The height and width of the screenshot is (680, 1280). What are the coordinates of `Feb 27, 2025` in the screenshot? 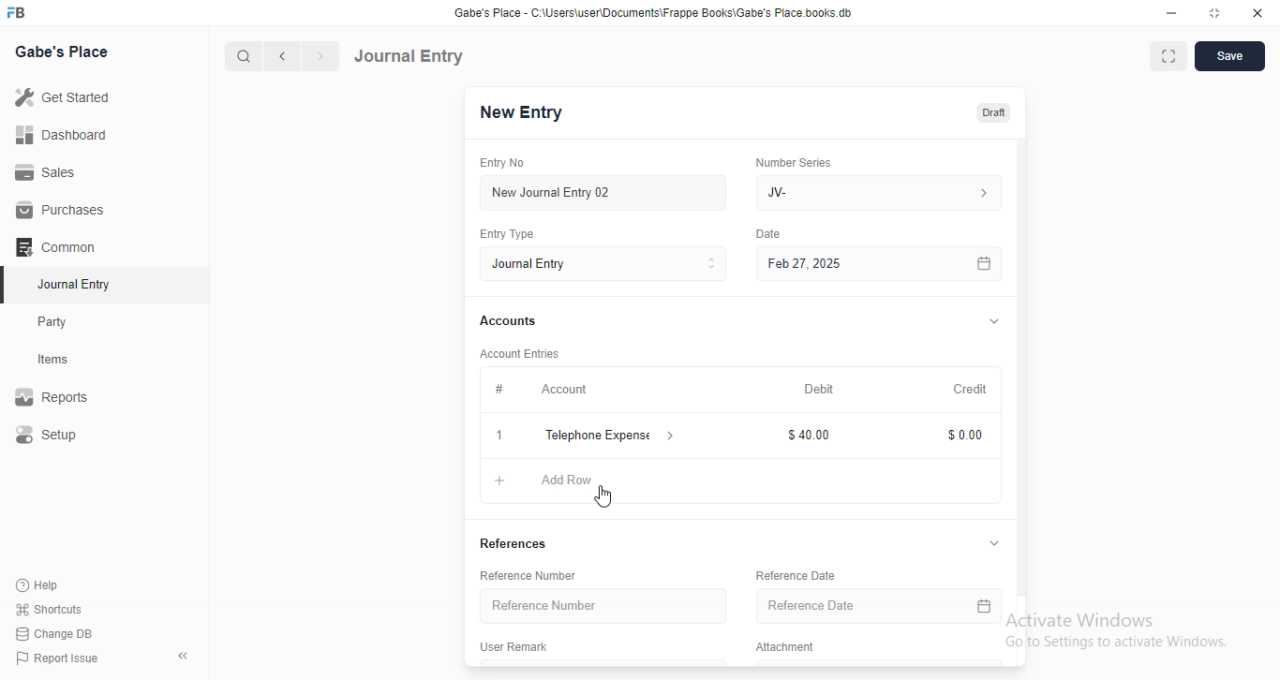 It's located at (883, 264).